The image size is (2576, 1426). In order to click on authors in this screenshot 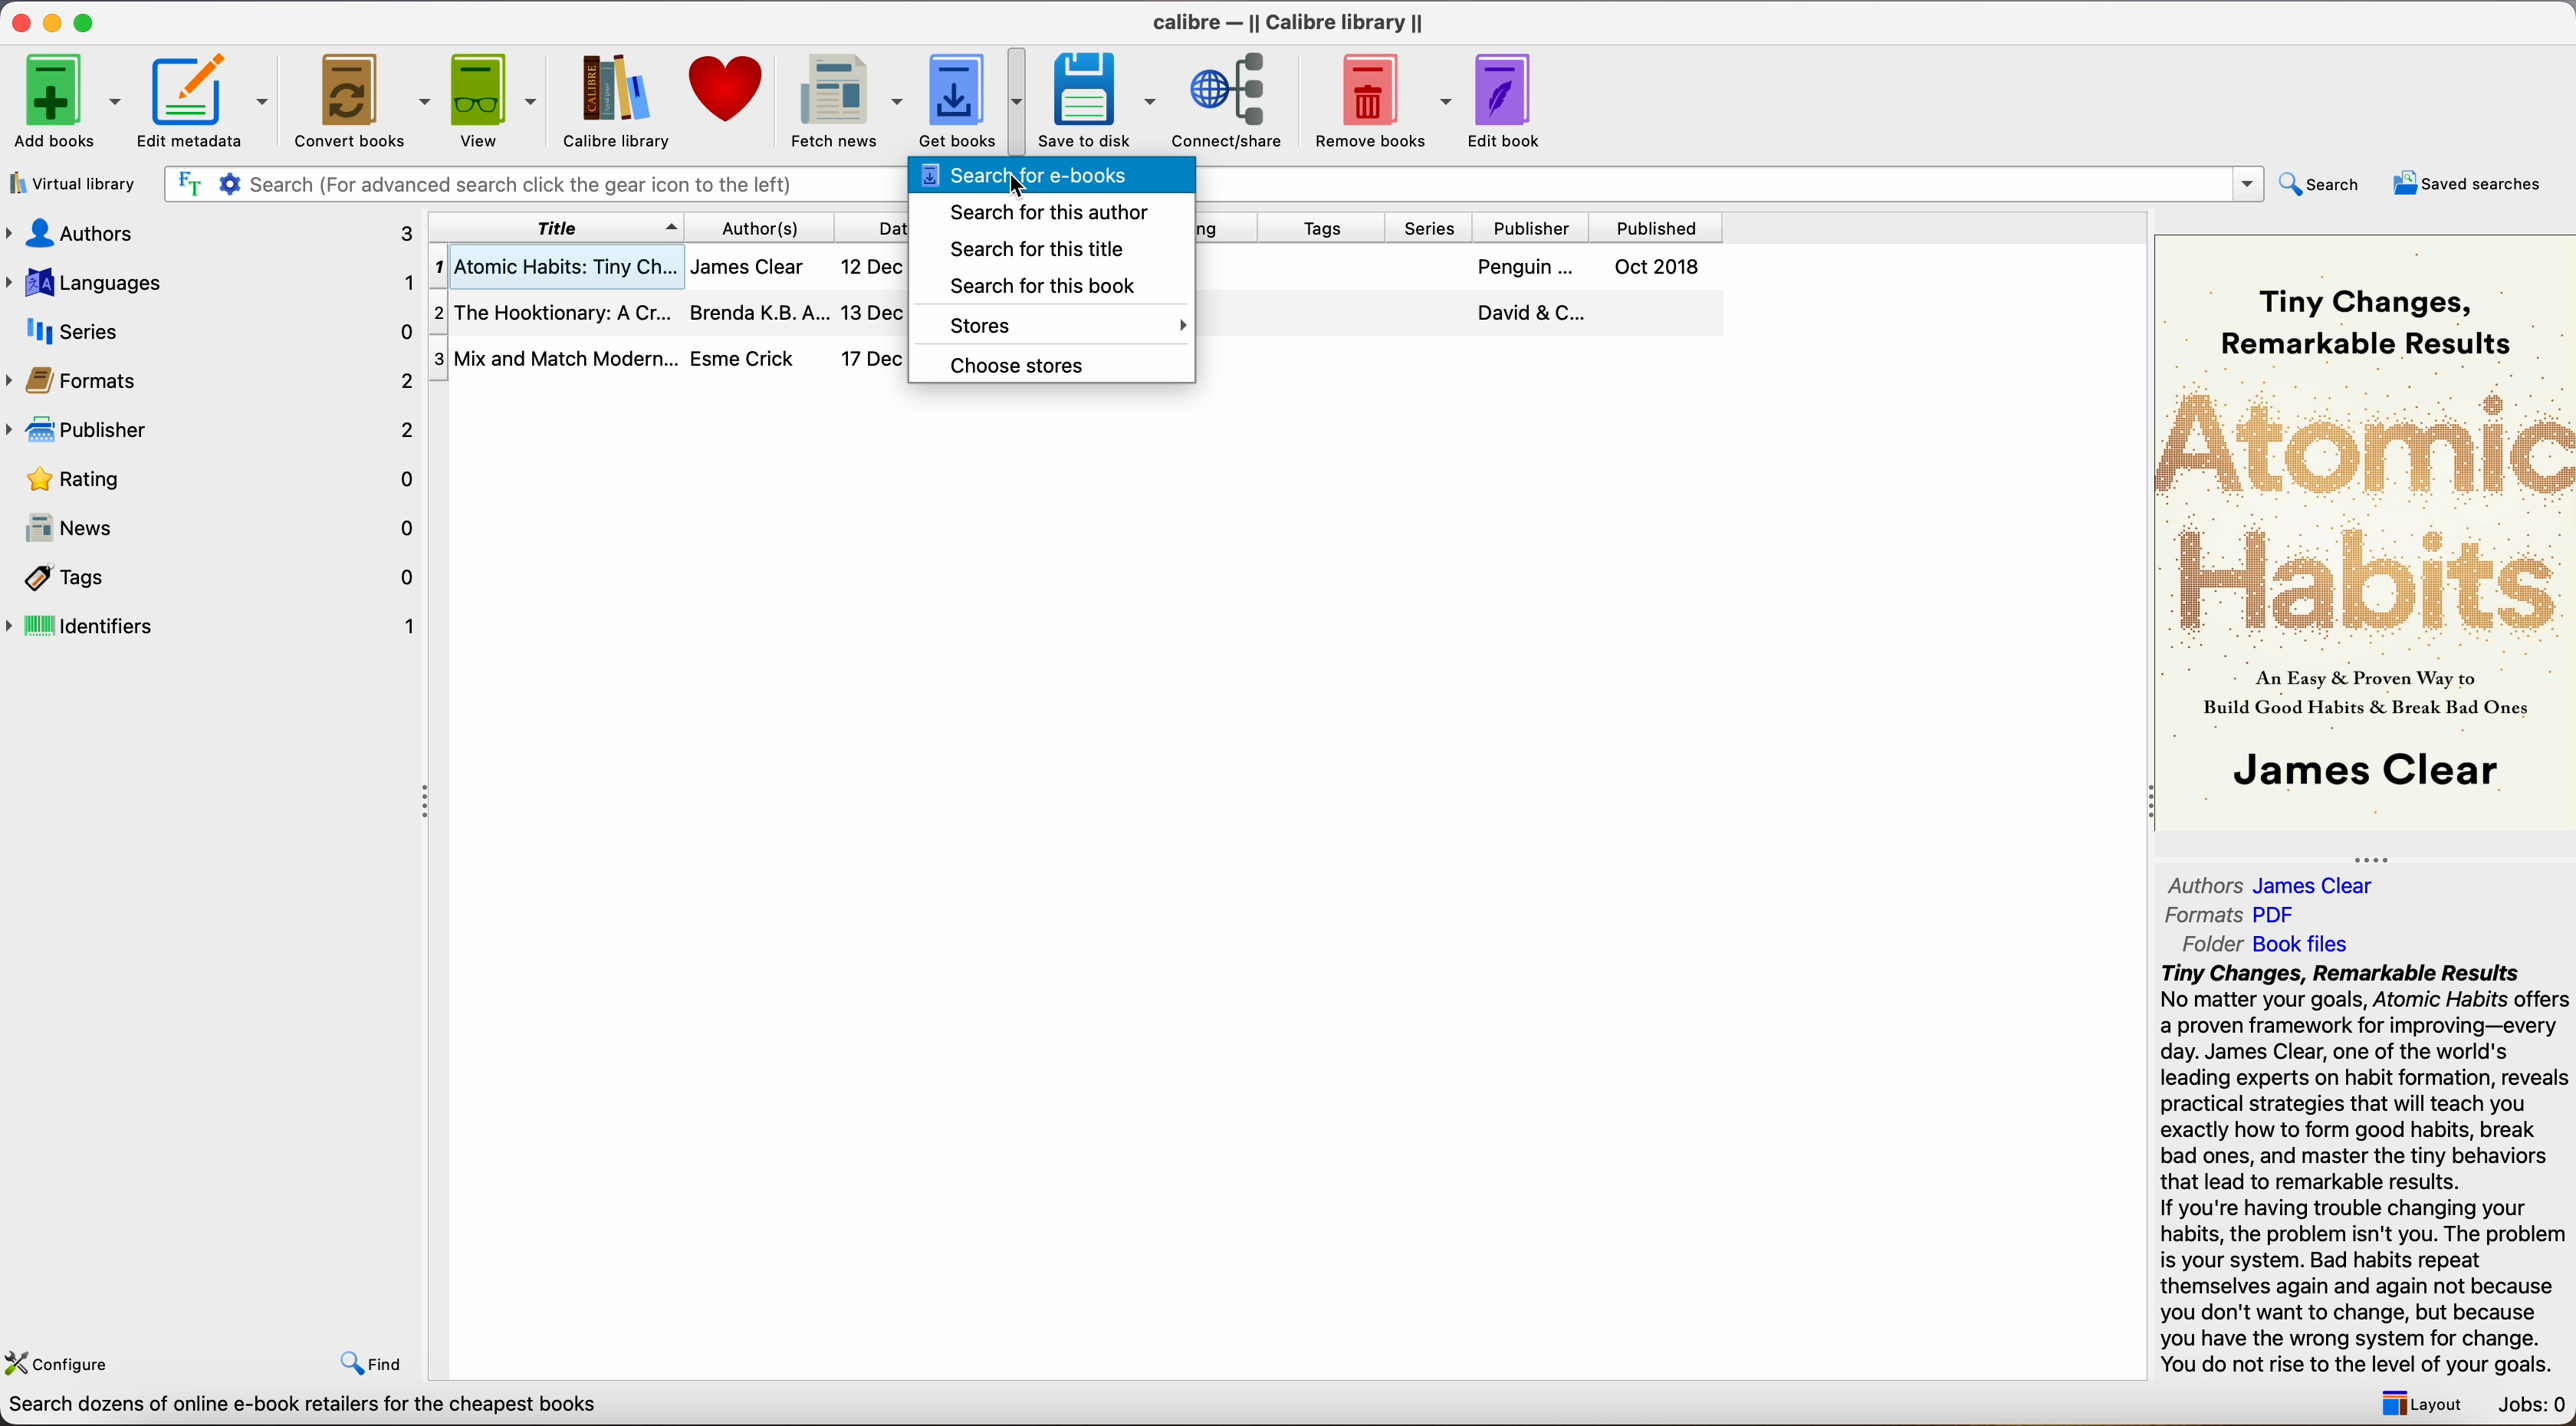, I will do `click(208, 232)`.